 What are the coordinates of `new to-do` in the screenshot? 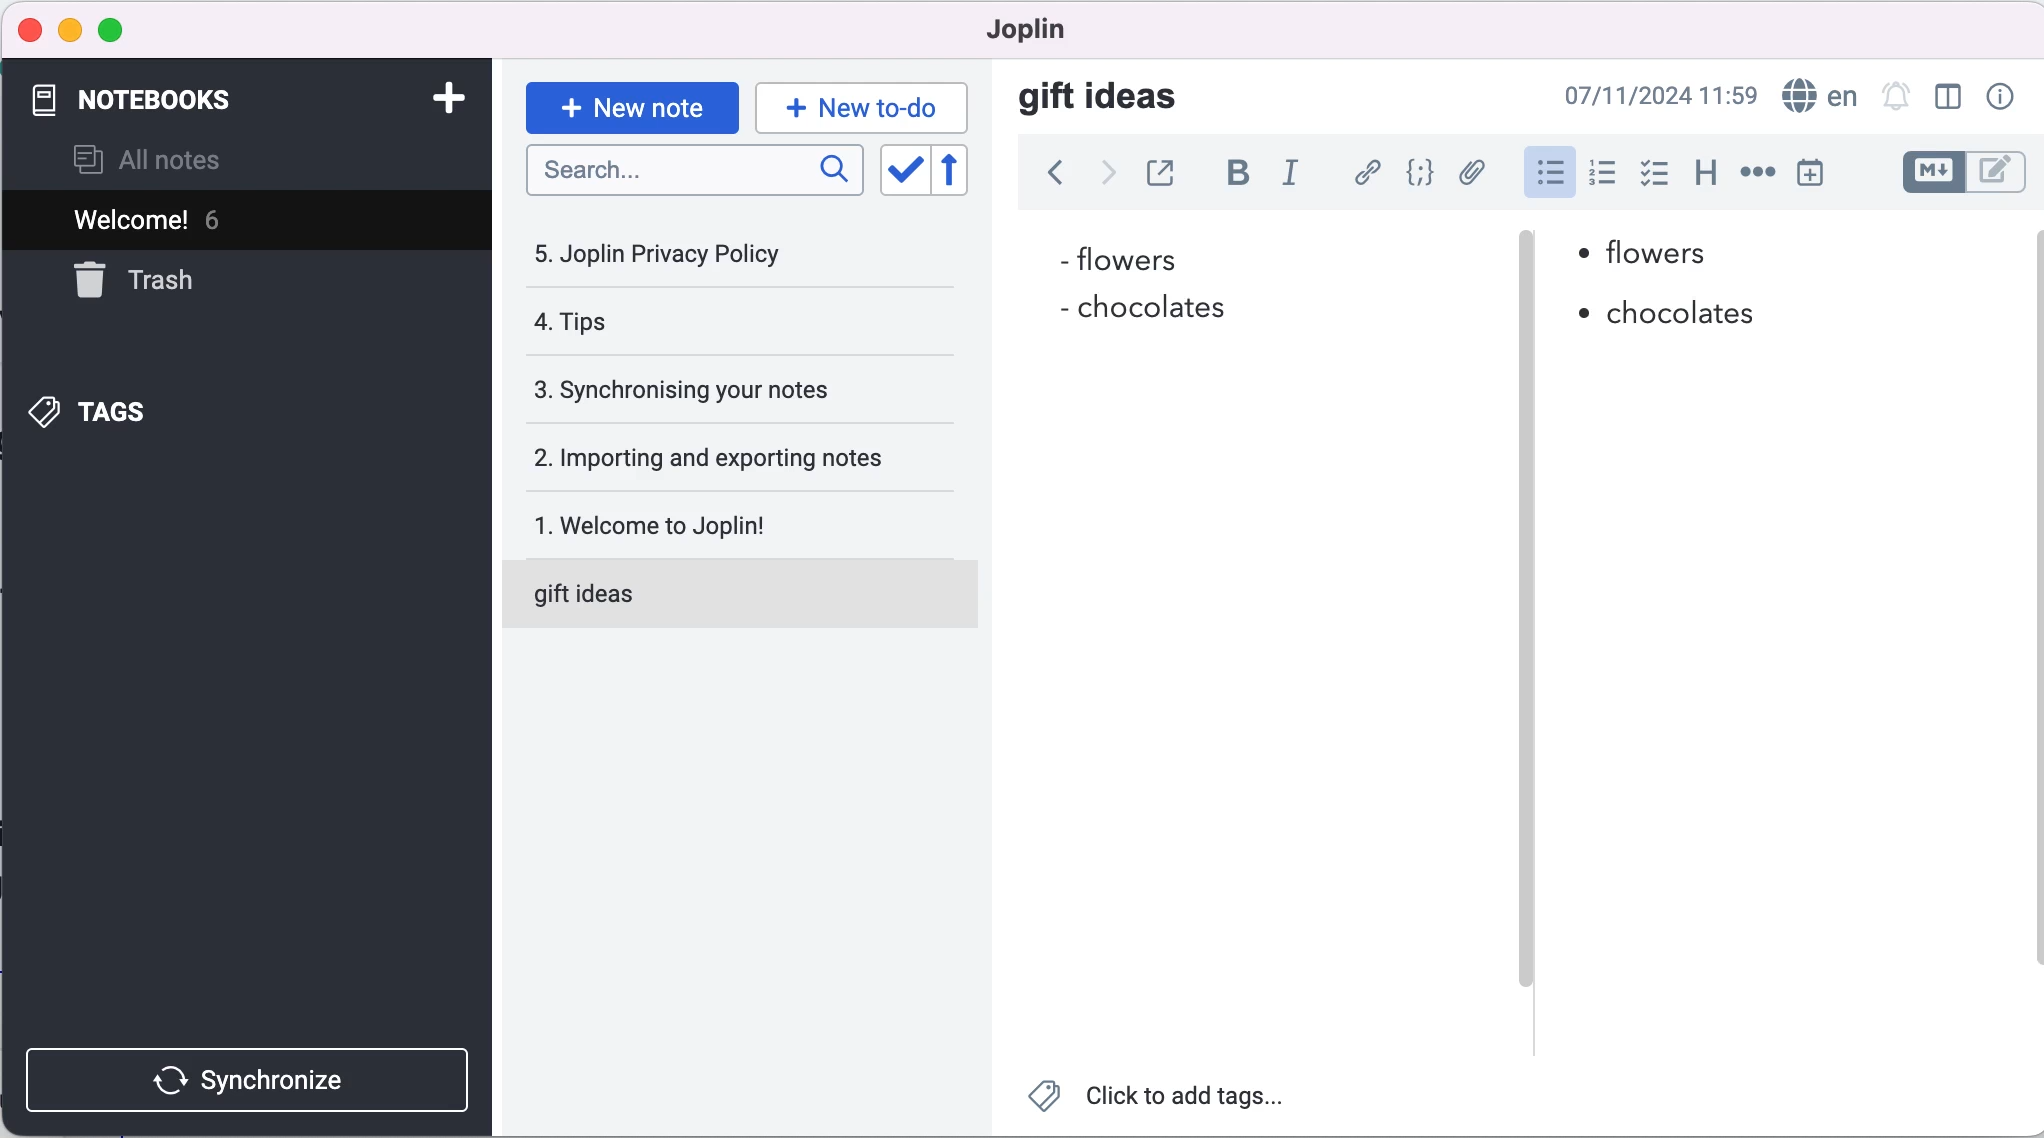 It's located at (866, 103).